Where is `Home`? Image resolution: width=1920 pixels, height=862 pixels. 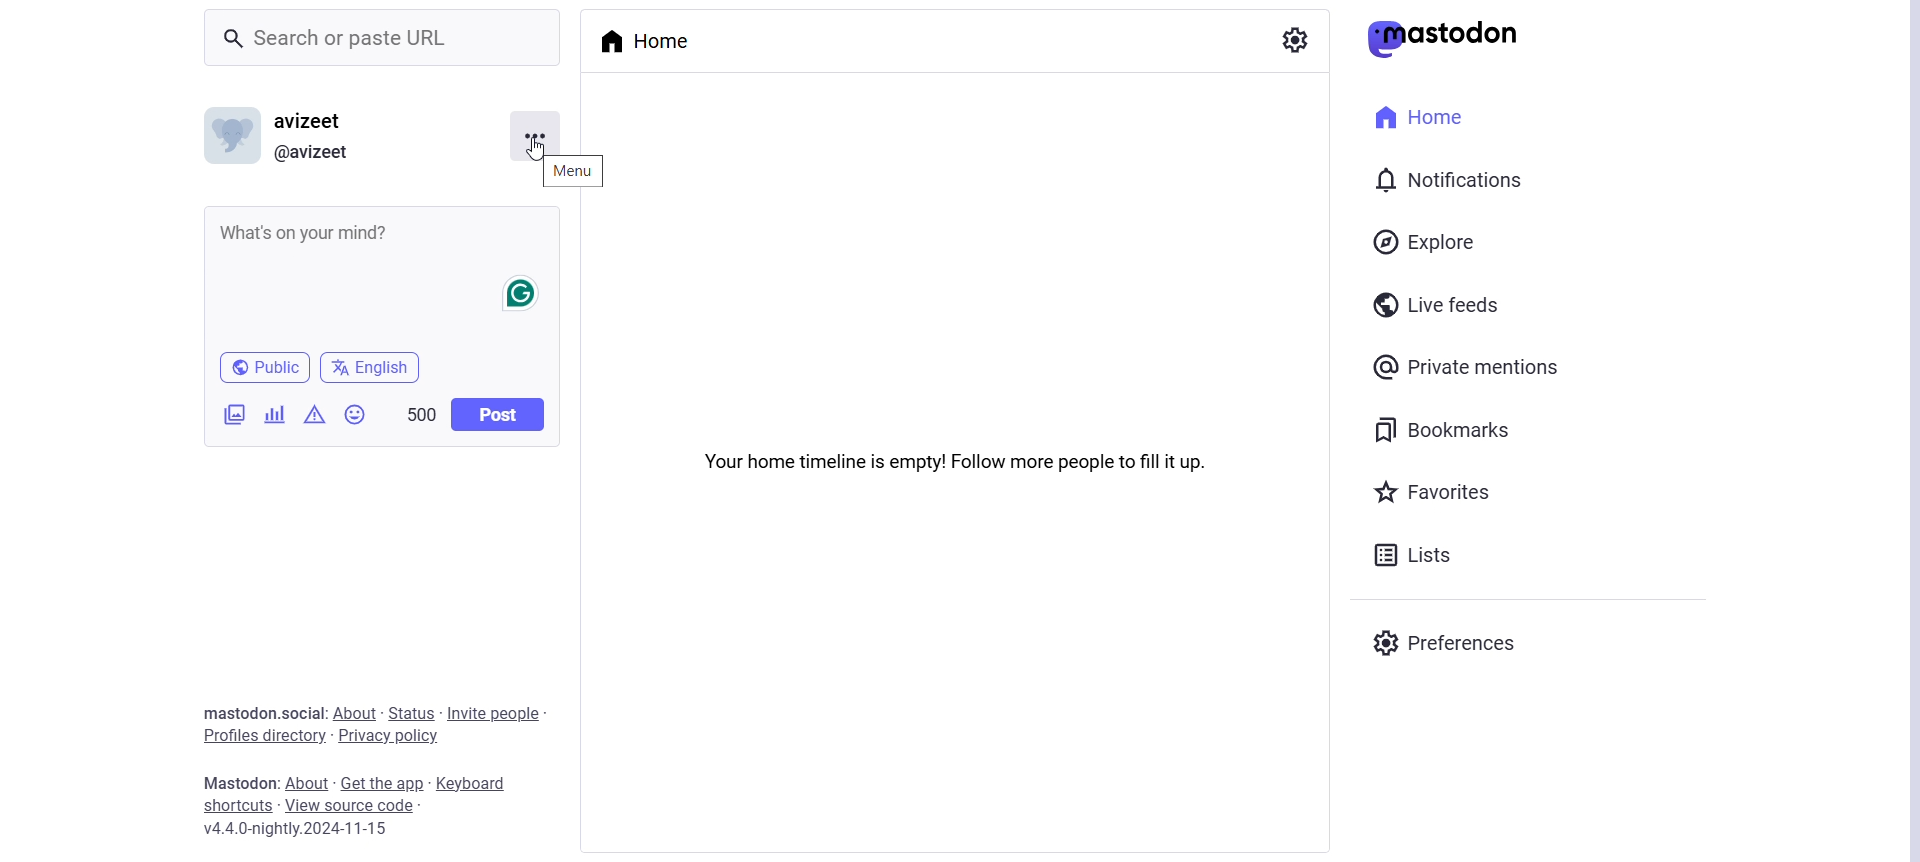
Home is located at coordinates (654, 42).